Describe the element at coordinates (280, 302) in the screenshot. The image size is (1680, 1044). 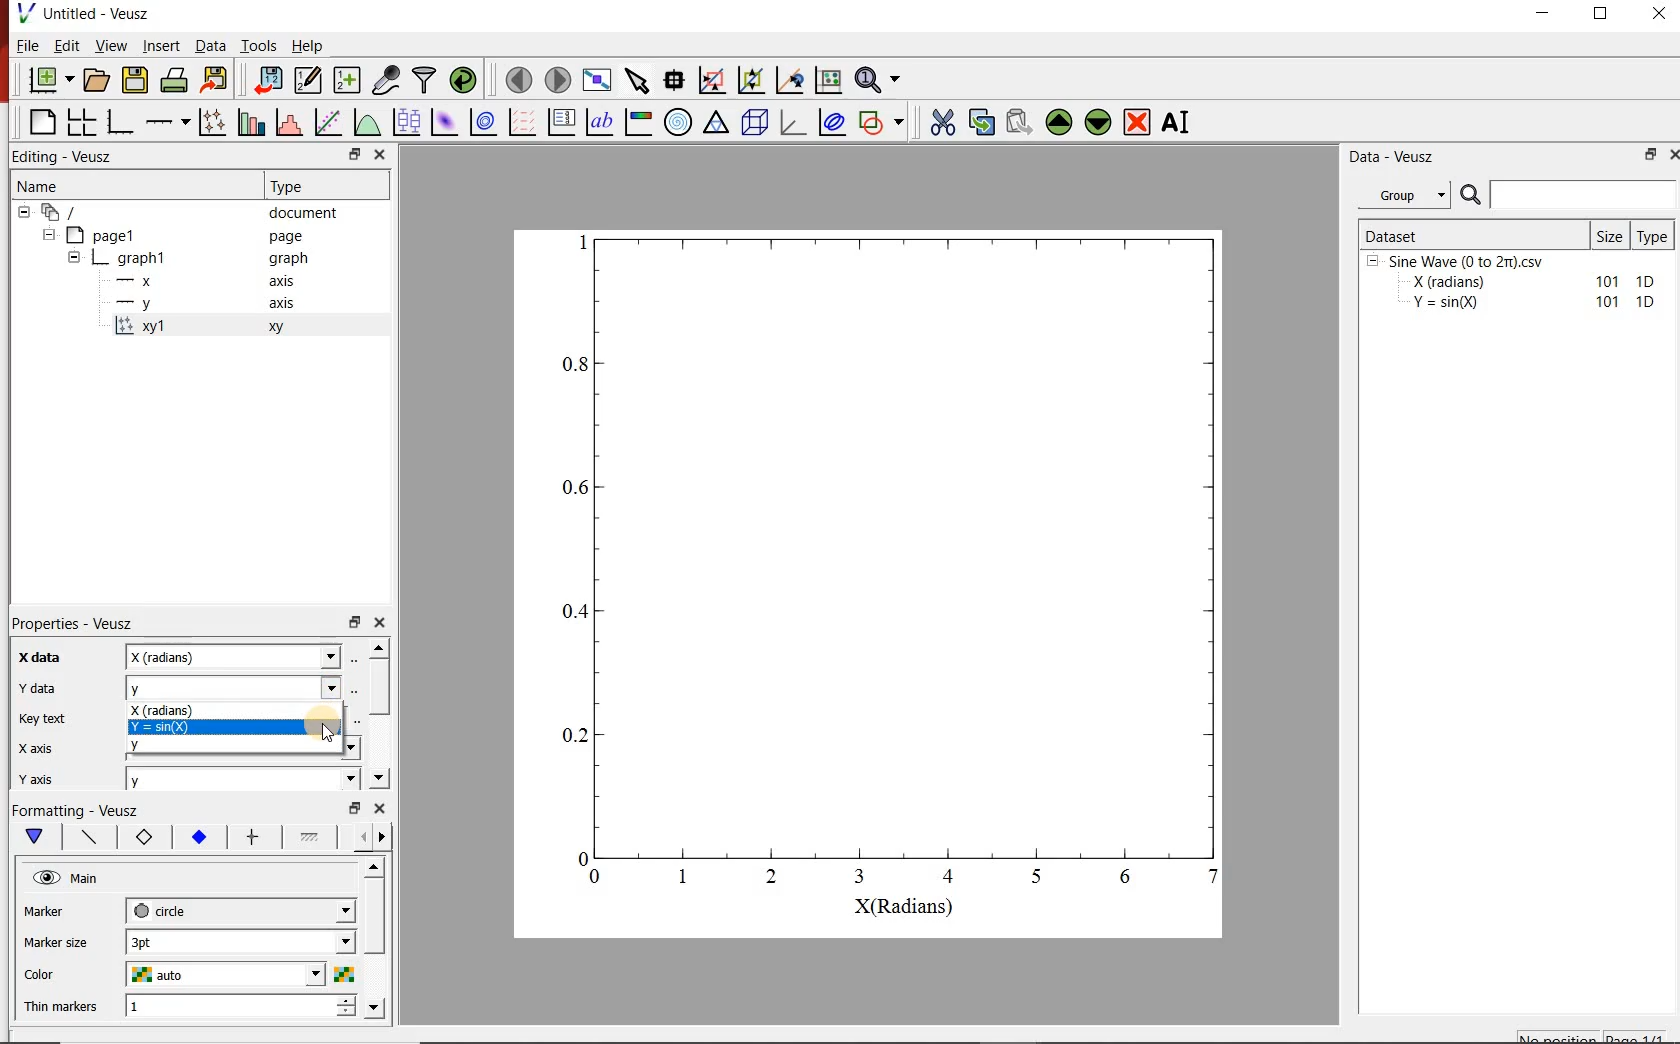
I see `axis` at that location.